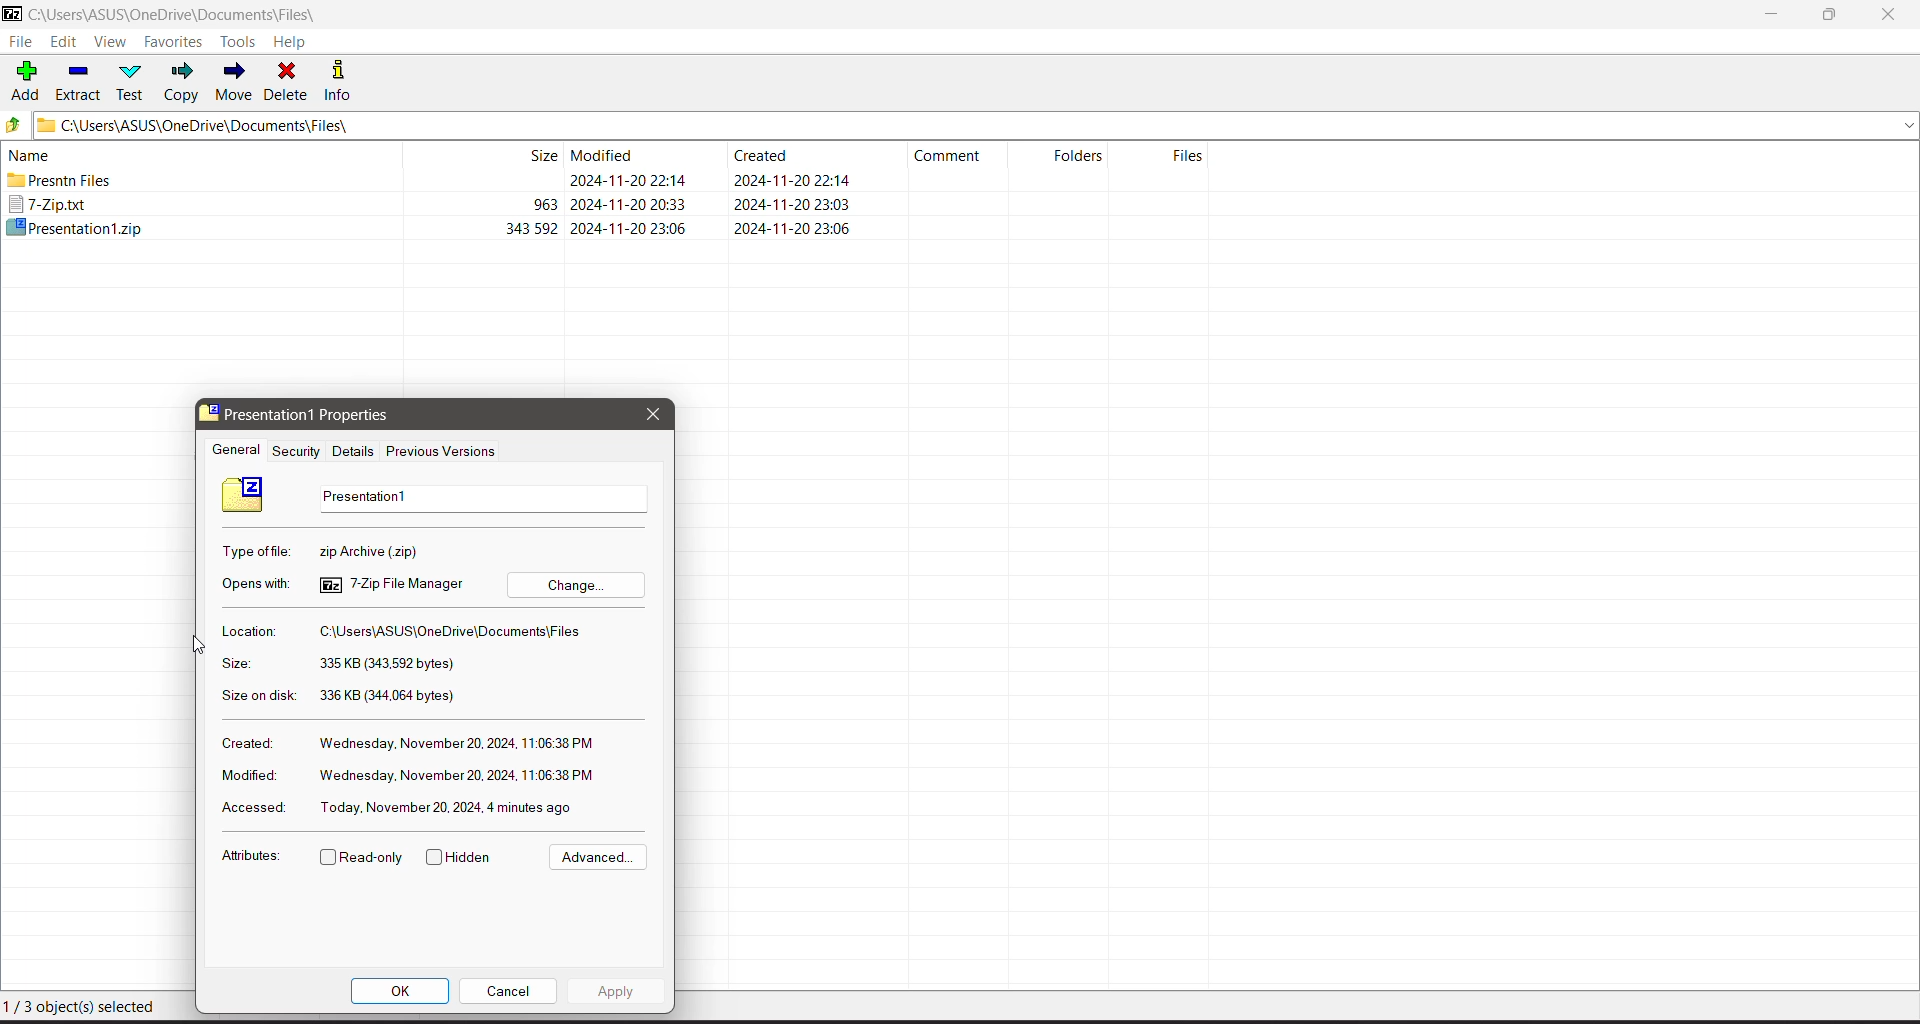 The width and height of the screenshot is (1920, 1024). Describe the element at coordinates (614, 154) in the screenshot. I see `Current Folder View` at that location.